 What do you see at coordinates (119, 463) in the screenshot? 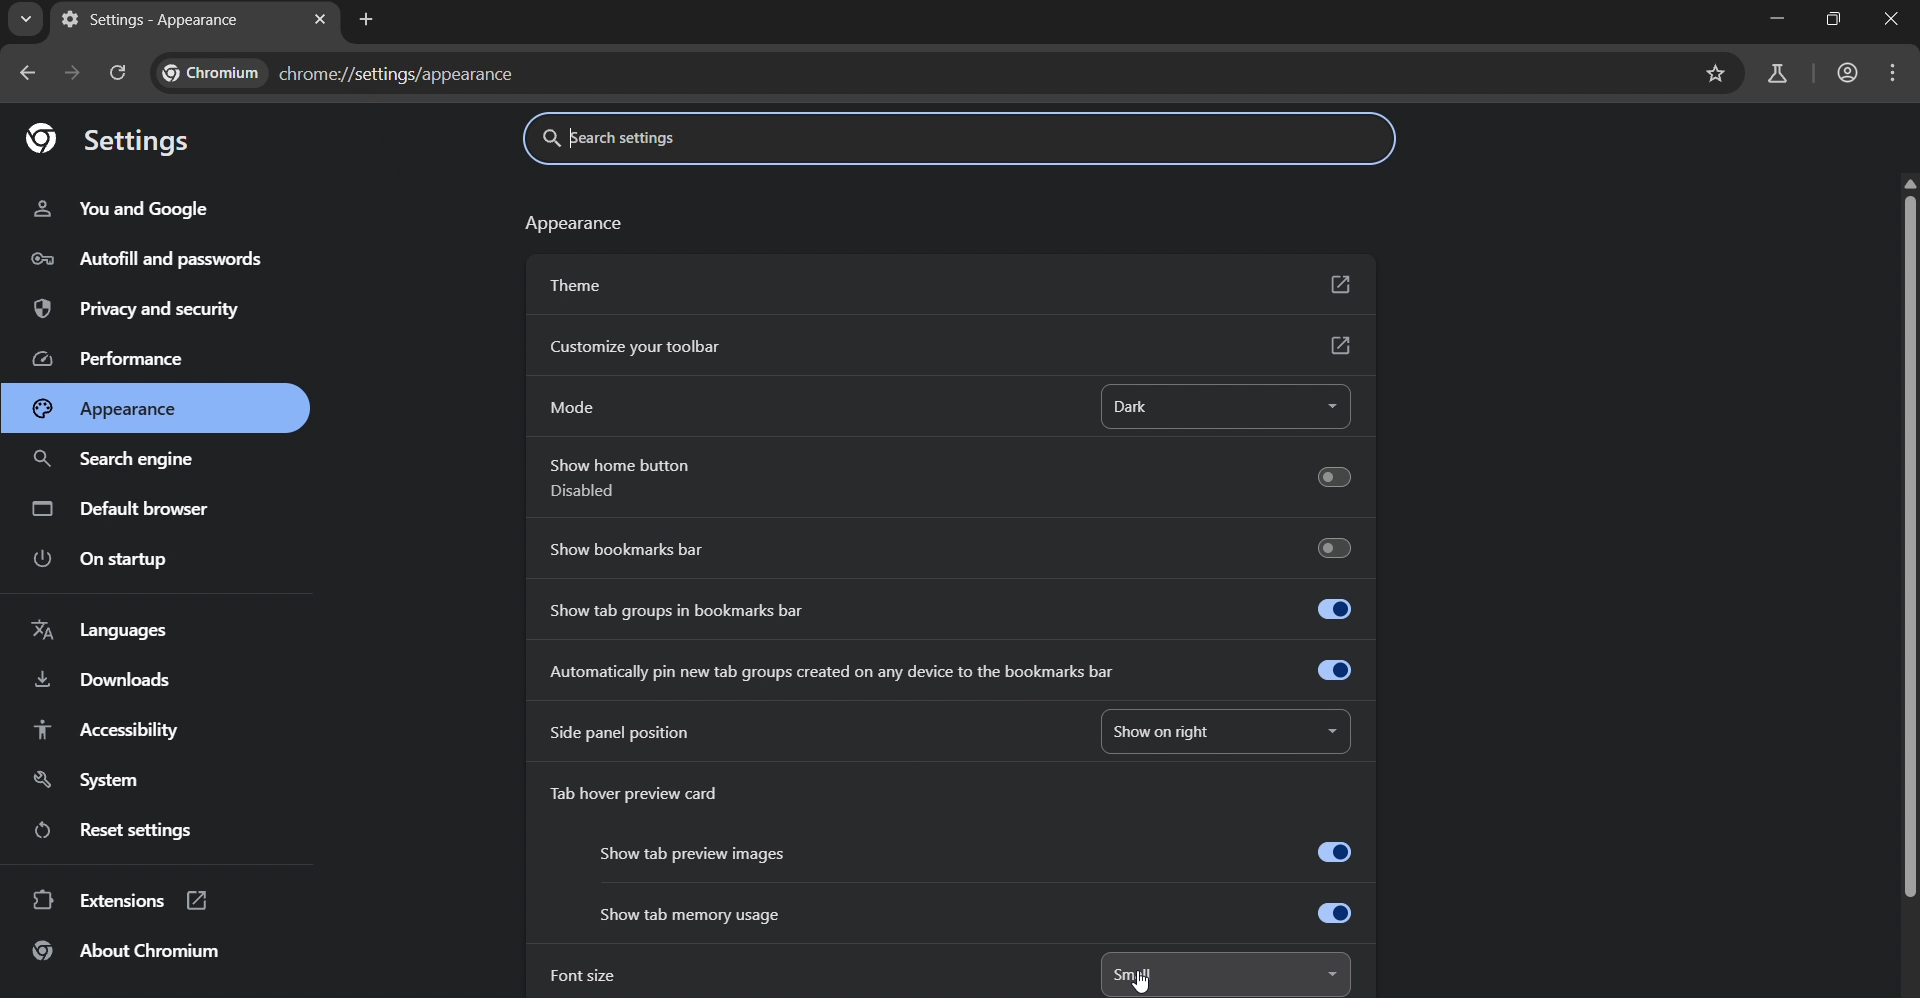
I see `search engine` at bounding box center [119, 463].